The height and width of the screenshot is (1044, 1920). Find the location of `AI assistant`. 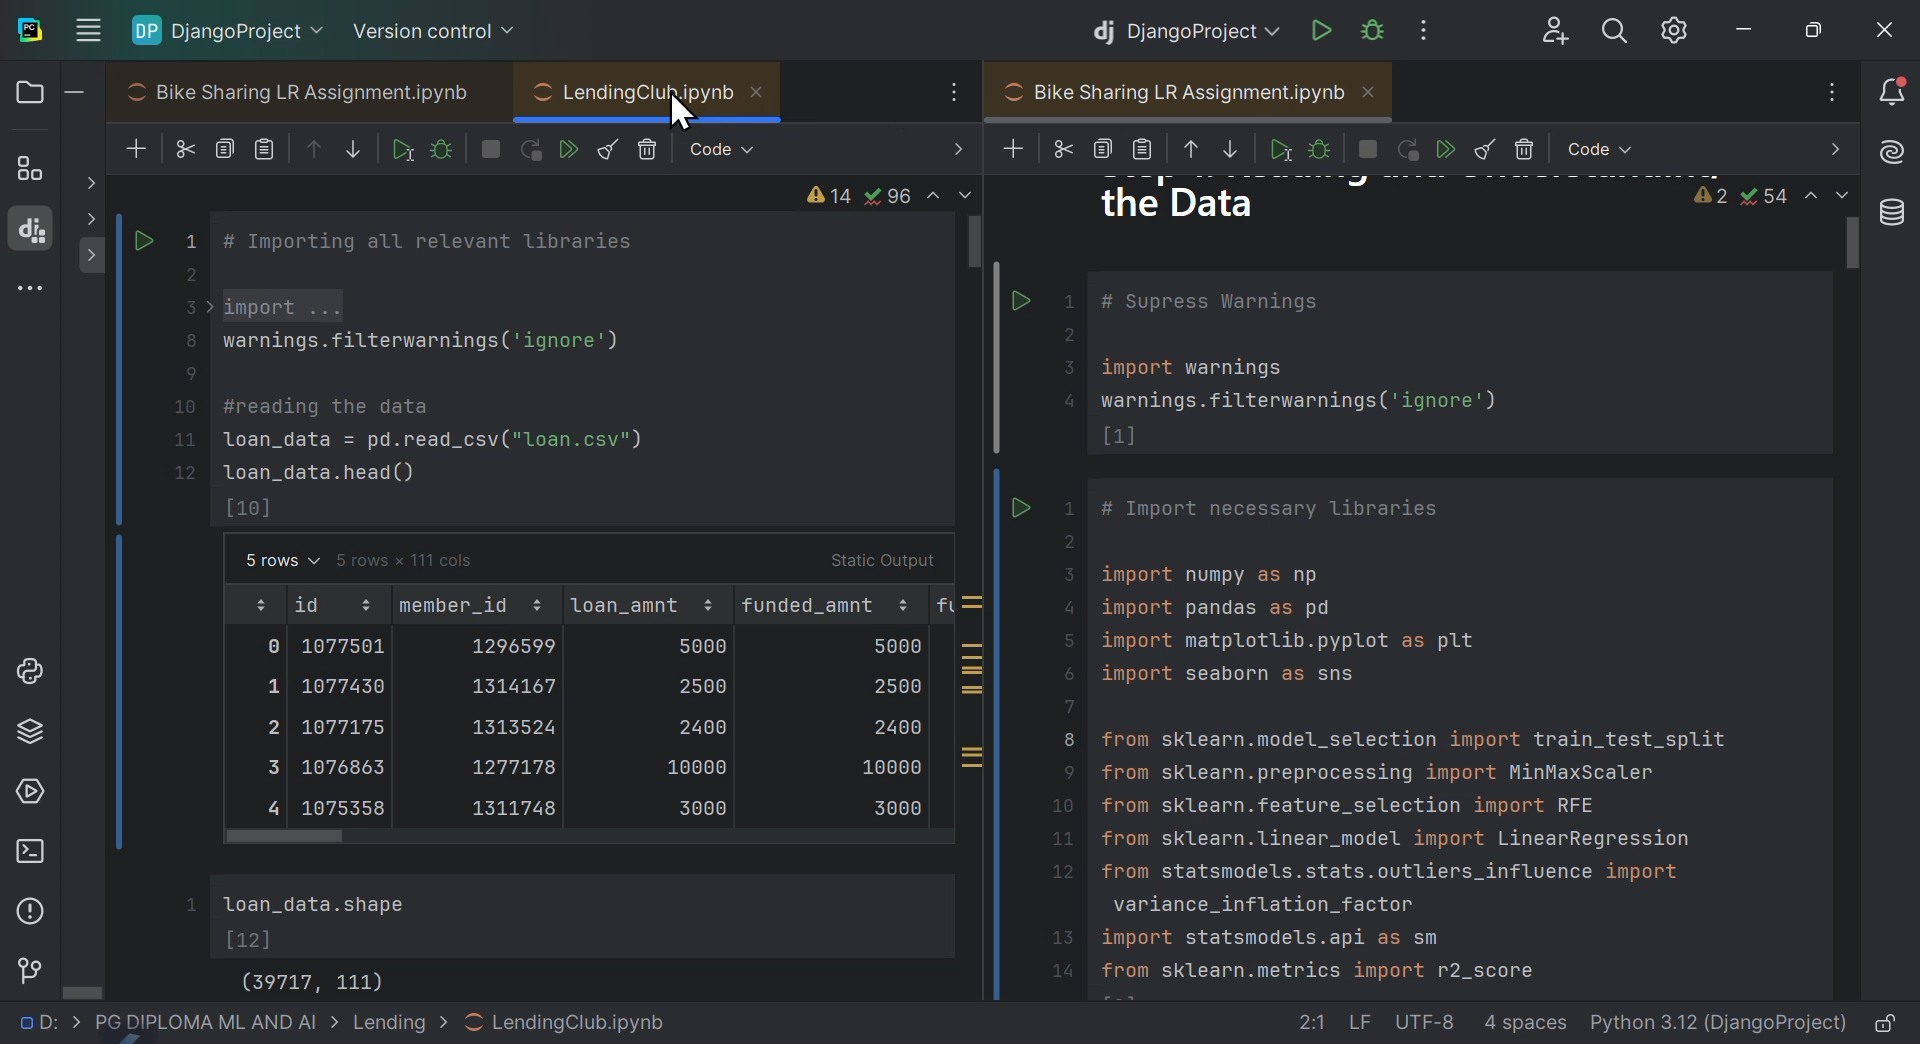

AI assistant is located at coordinates (1894, 154).